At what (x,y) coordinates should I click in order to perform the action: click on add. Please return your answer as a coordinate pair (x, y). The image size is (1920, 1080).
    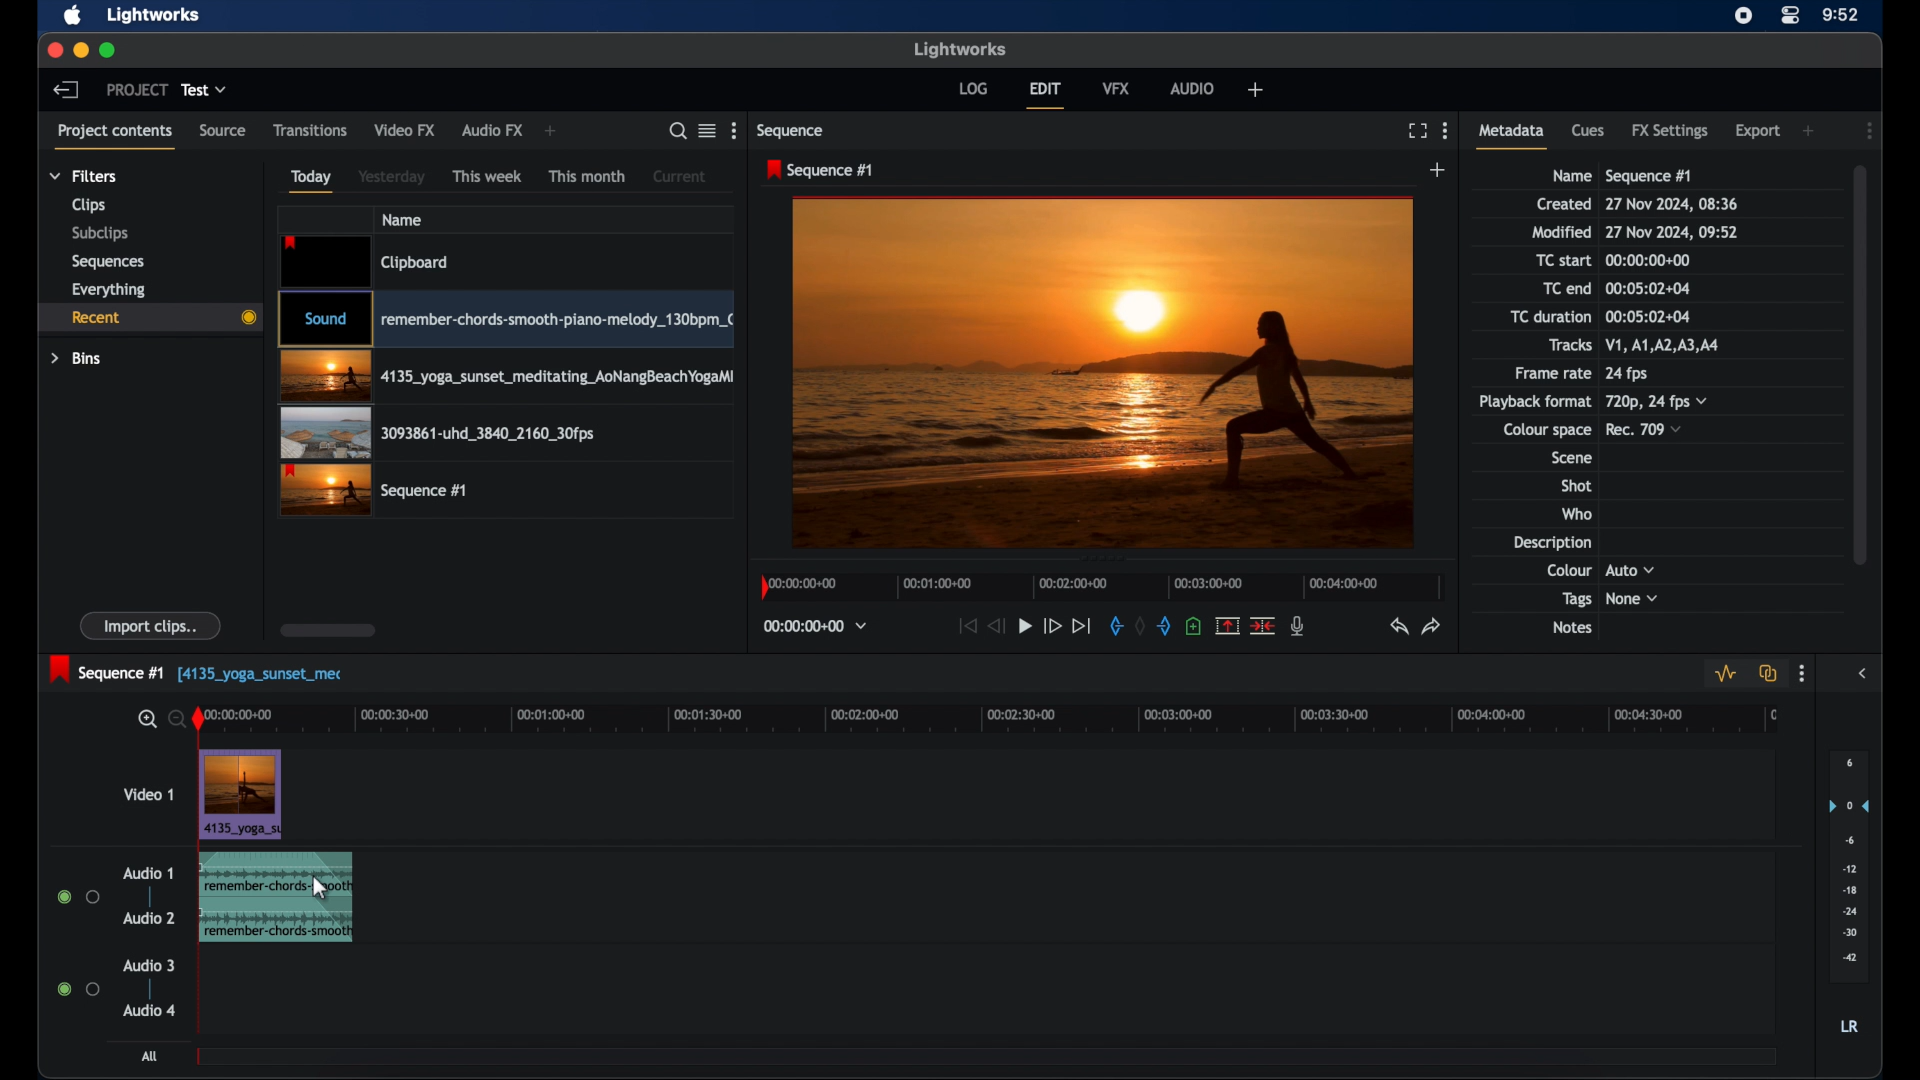
    Looking at the image, I should click on (1810, 130).